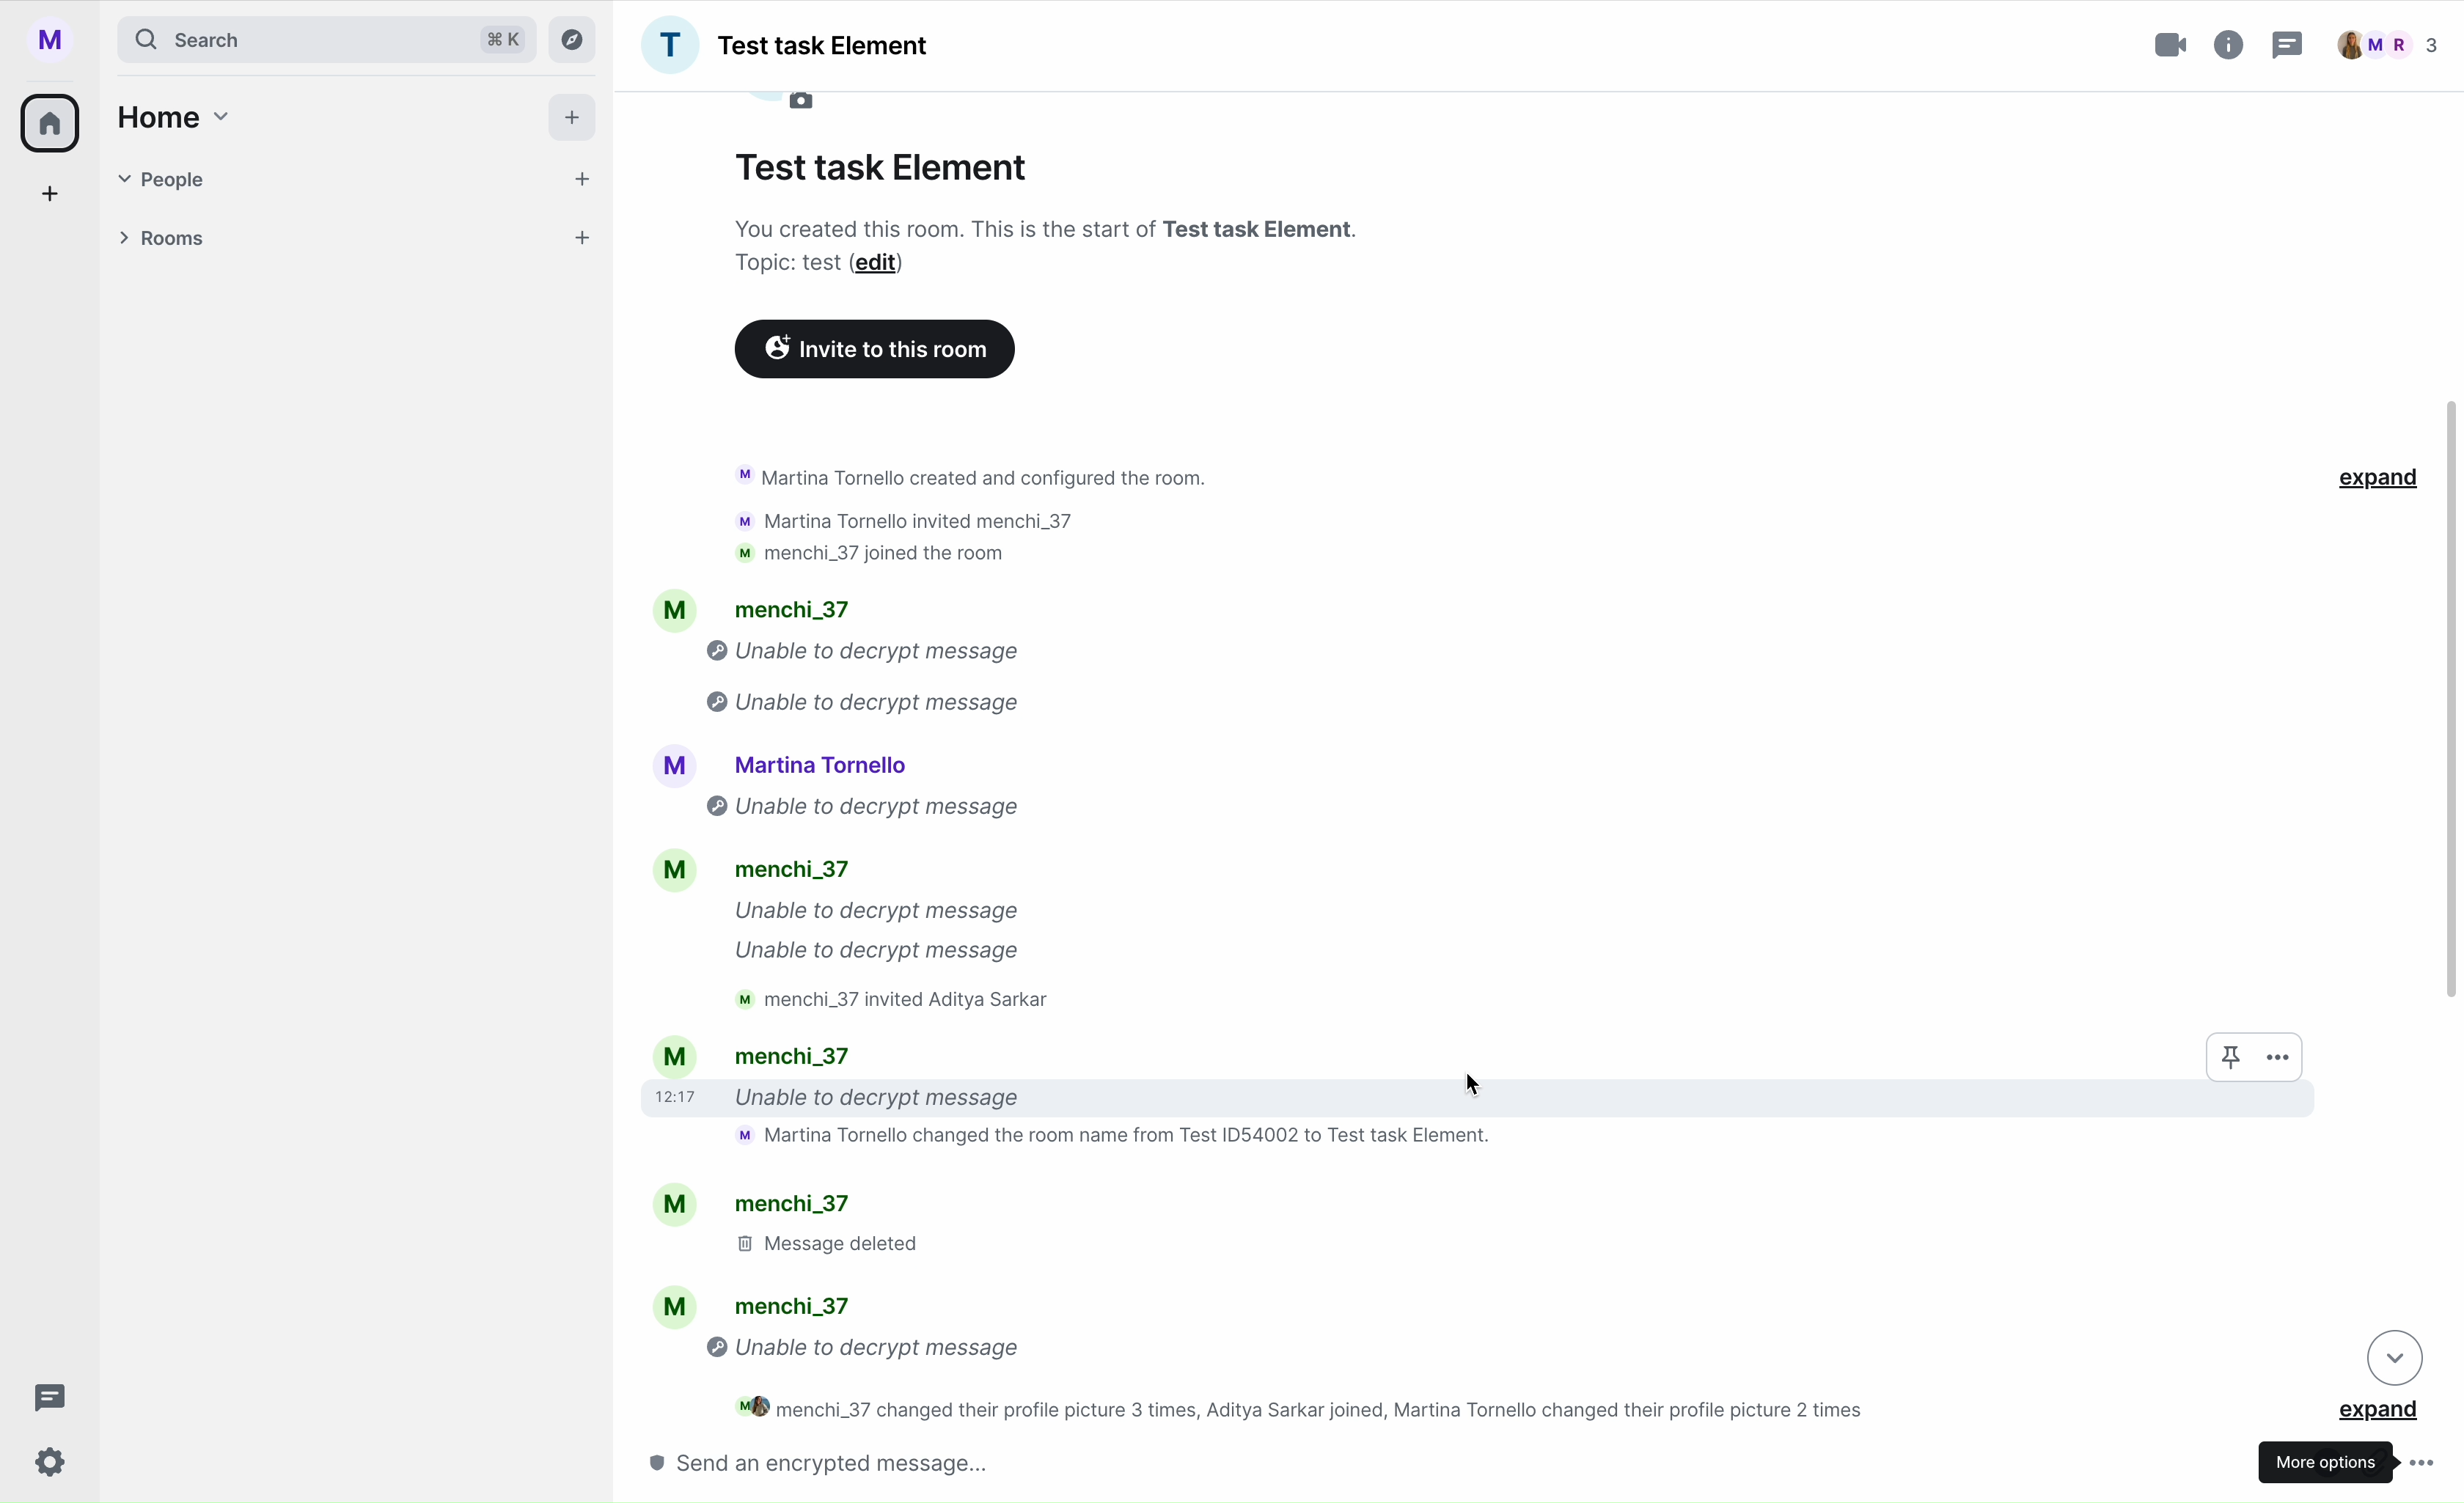 This screenshot has width=2464, height=1503. What do you see at coordinates (44, 1398) in the screenshot?
I see `threads` at bounding box center [44, 1398].